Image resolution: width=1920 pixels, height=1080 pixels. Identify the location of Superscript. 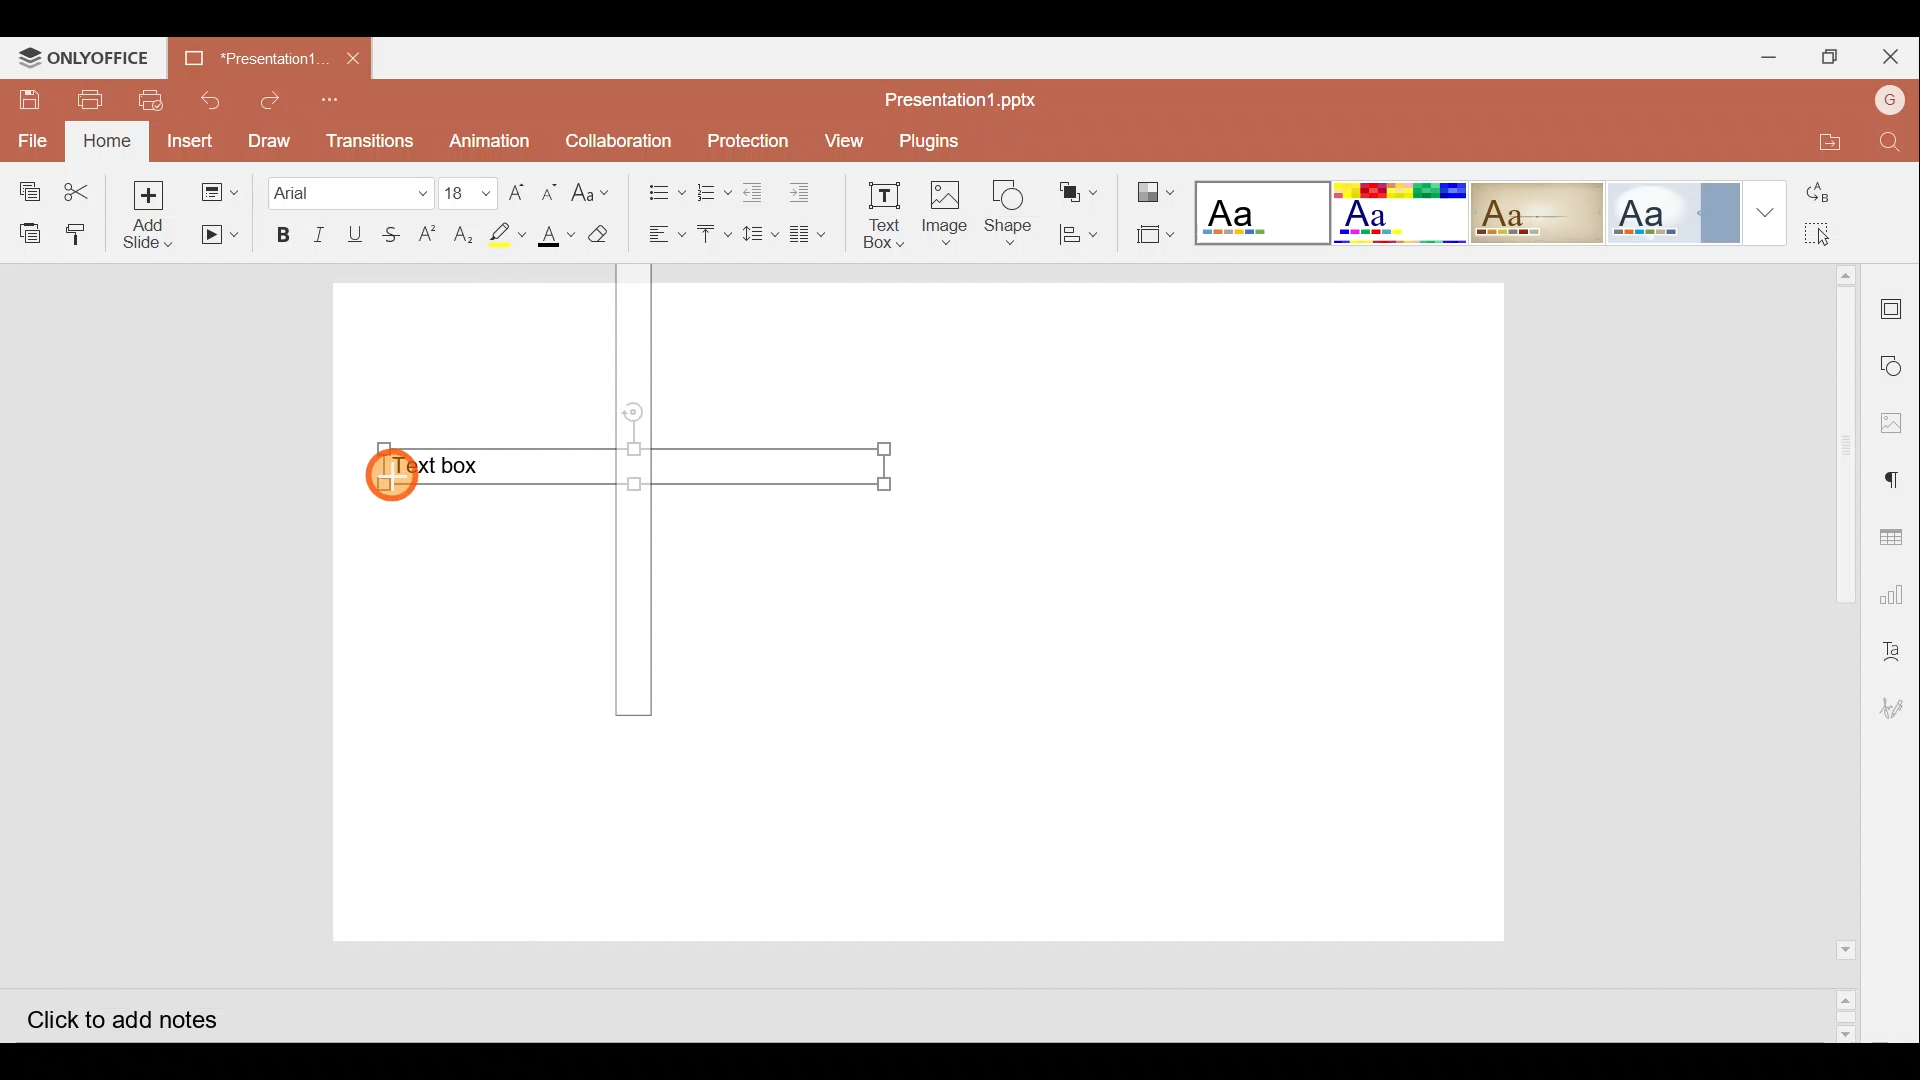
(433, 236).